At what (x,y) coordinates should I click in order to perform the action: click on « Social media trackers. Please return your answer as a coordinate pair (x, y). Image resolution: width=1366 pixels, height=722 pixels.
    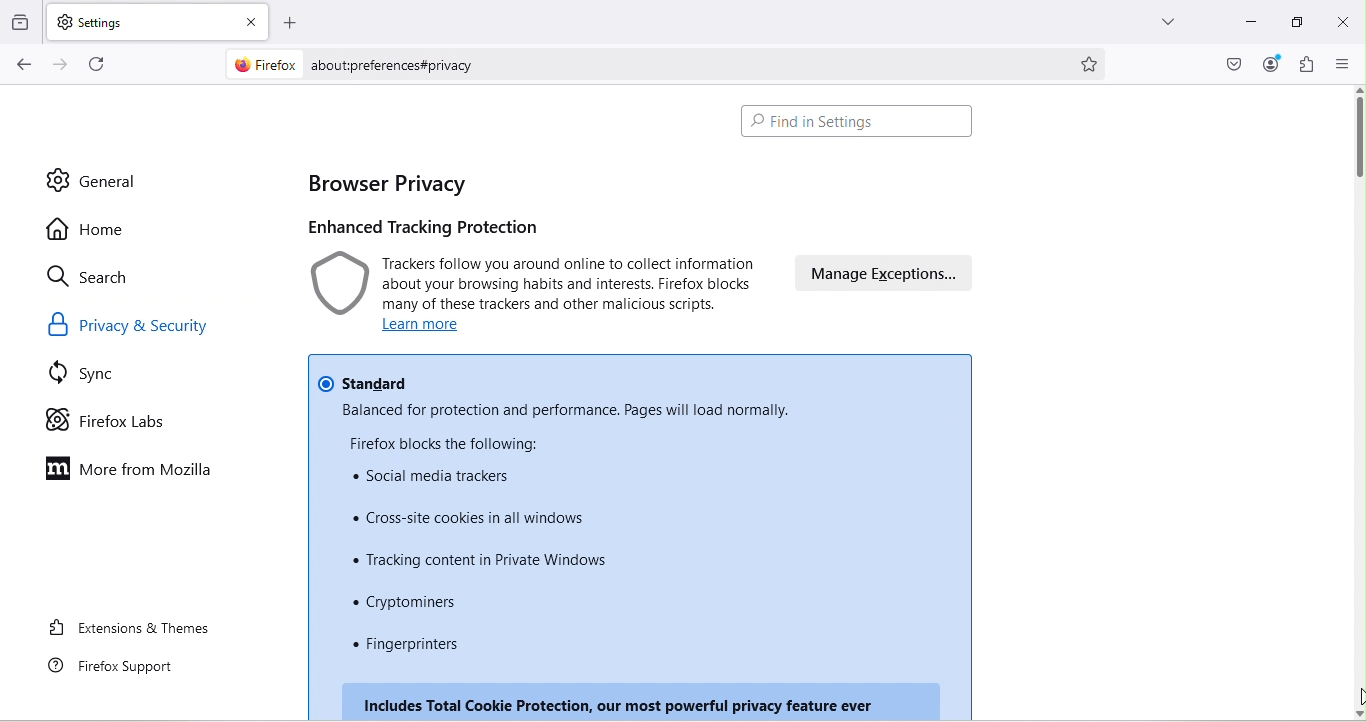
    Looking at the image, I should click on (438, 474).